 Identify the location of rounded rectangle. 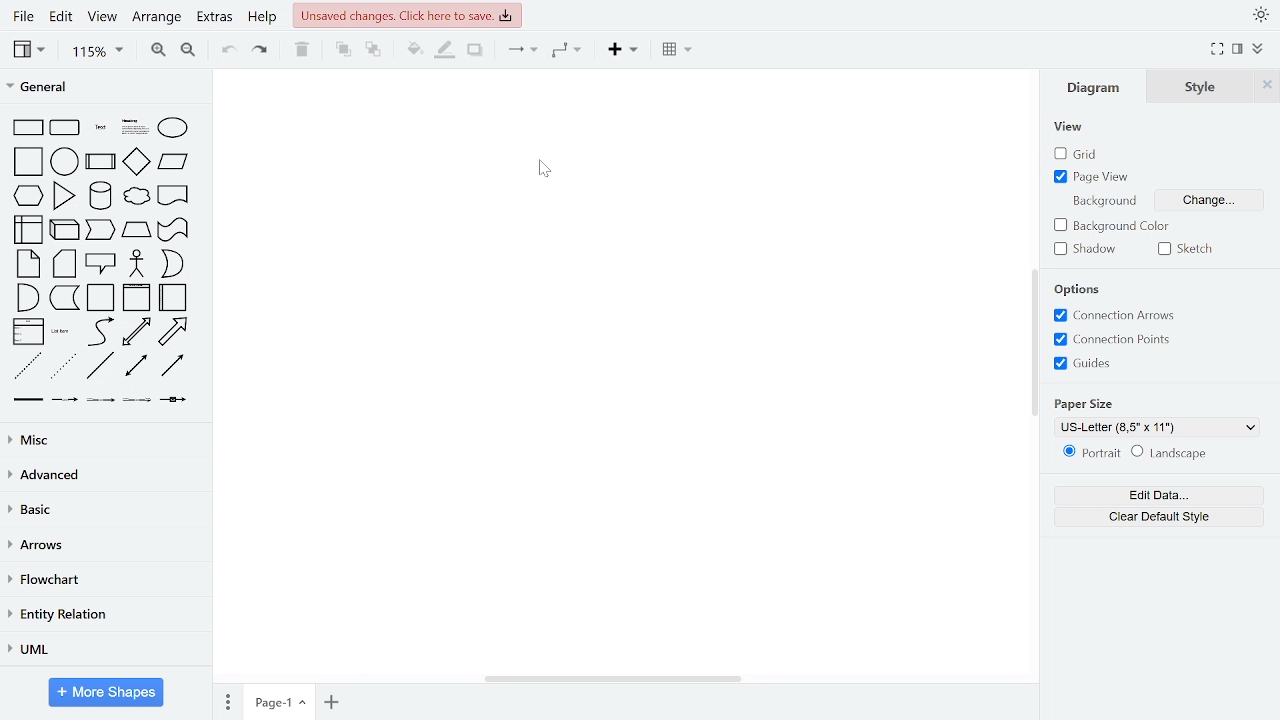
(65, 128).